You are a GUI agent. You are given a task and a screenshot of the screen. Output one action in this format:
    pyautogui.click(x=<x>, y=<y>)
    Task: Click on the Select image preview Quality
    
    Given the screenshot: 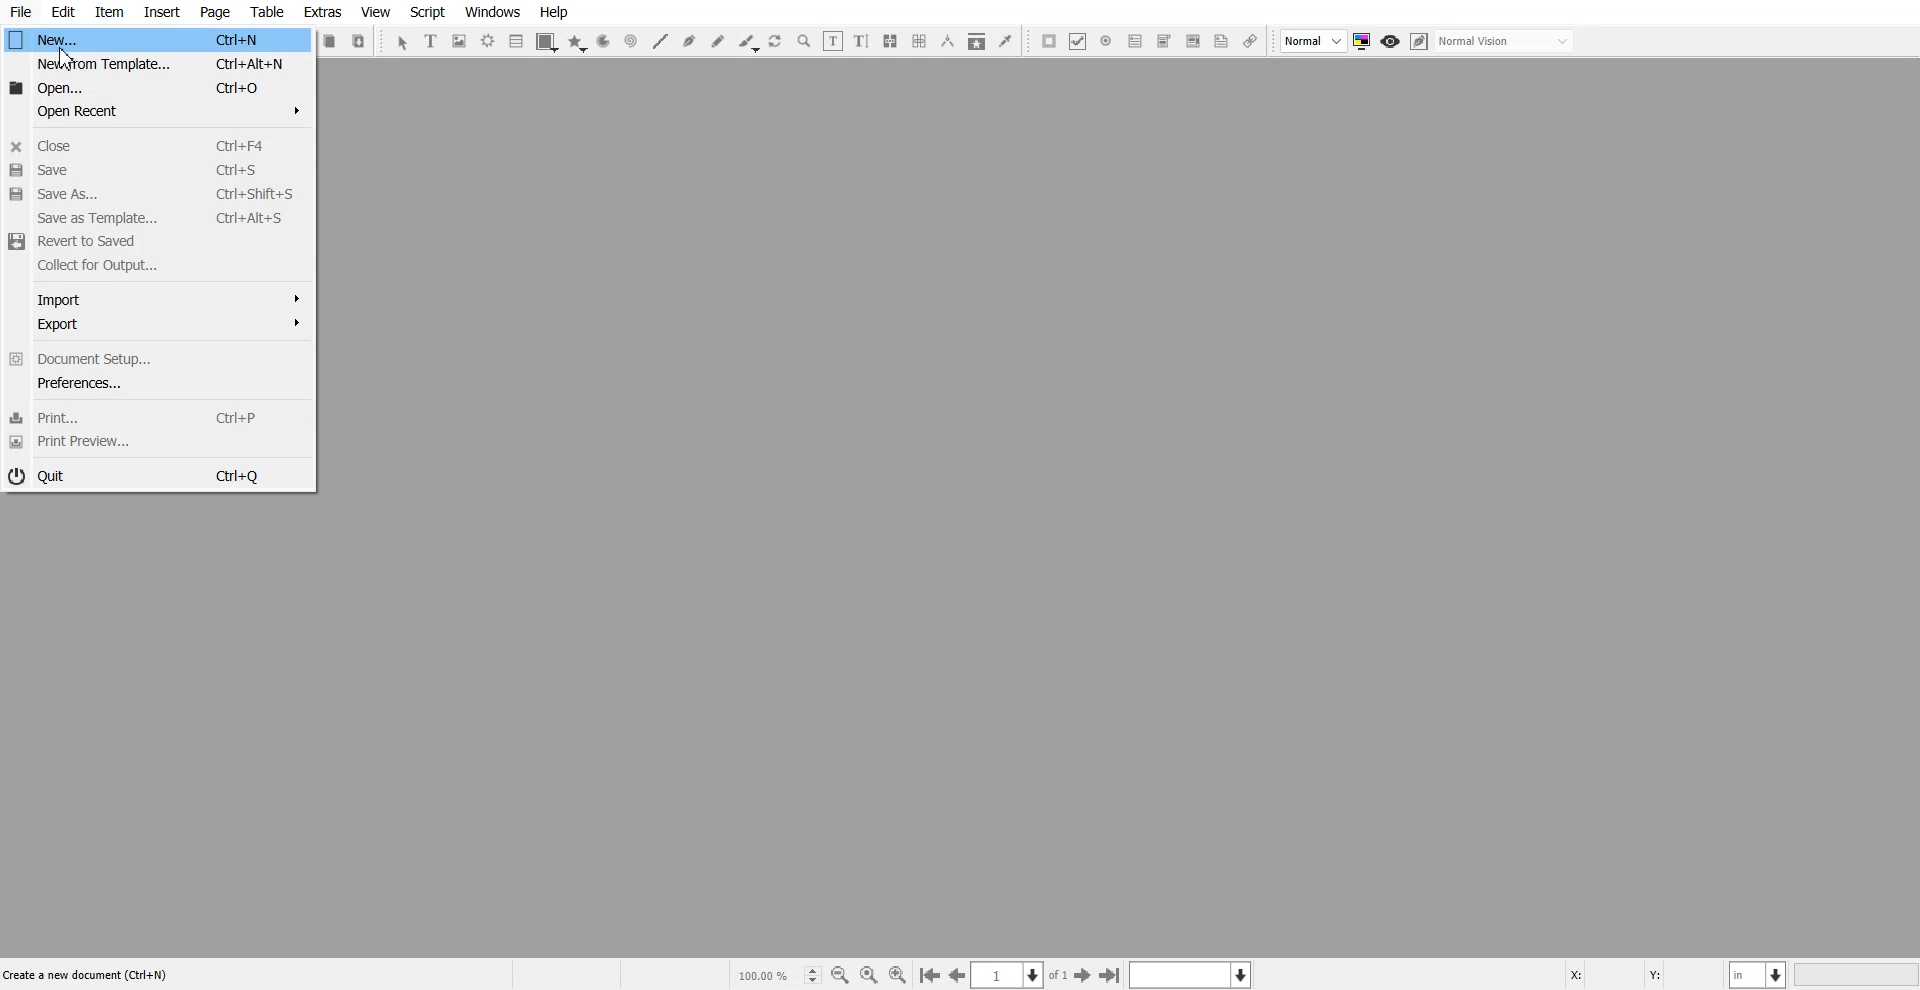 What is the action you would take?
    pyautogui.click(x=1314, y=41)
    